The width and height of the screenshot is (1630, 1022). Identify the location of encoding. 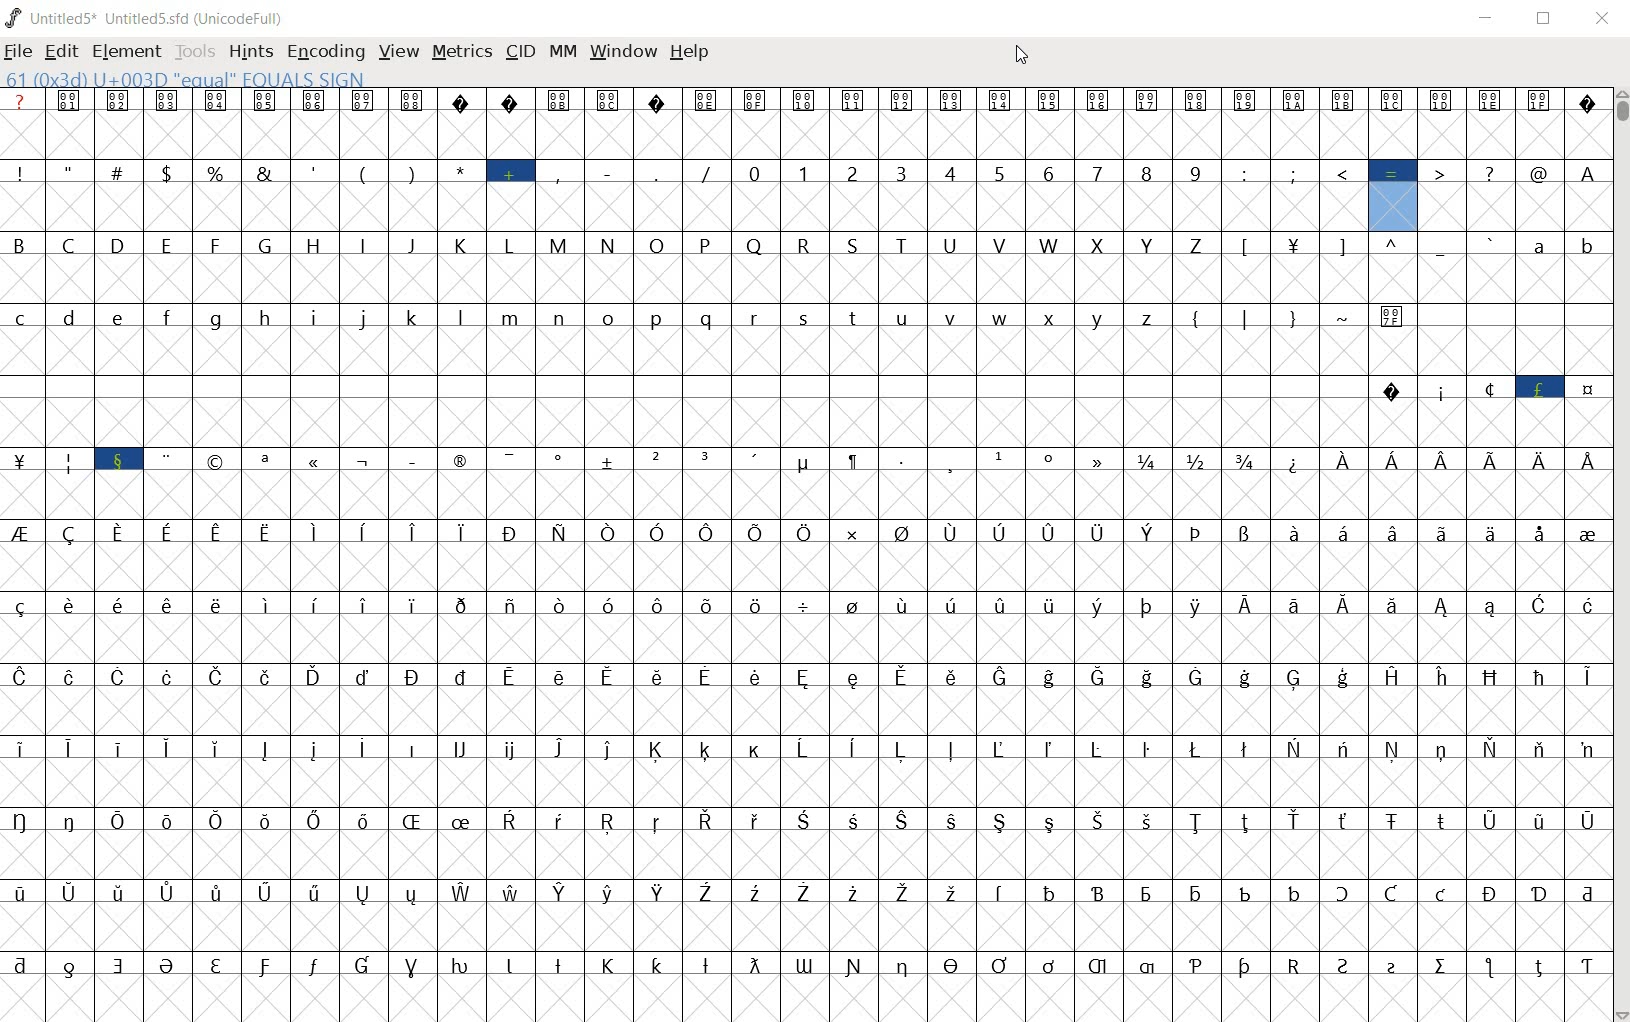
(325, 50).